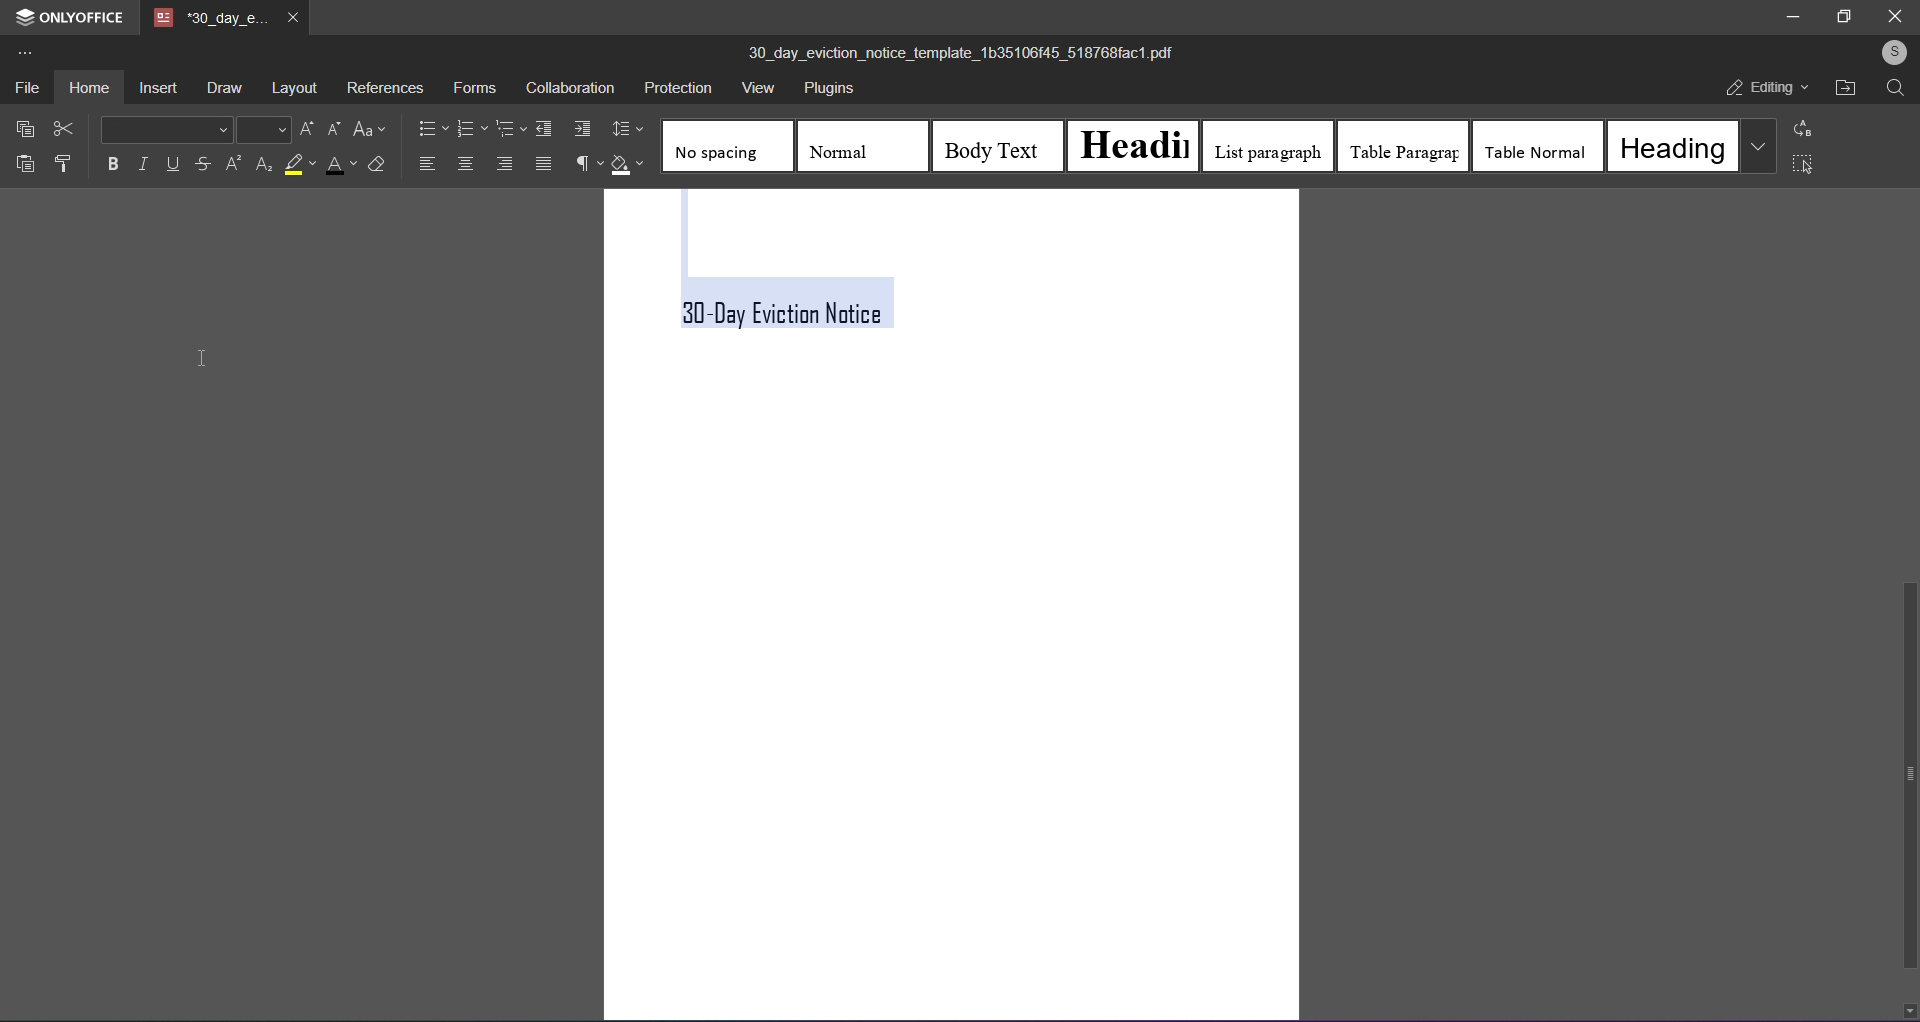  What do you see at coordinates (209, 18) in the screenshot?
I see `tab name` at bounding box center [209, 18].